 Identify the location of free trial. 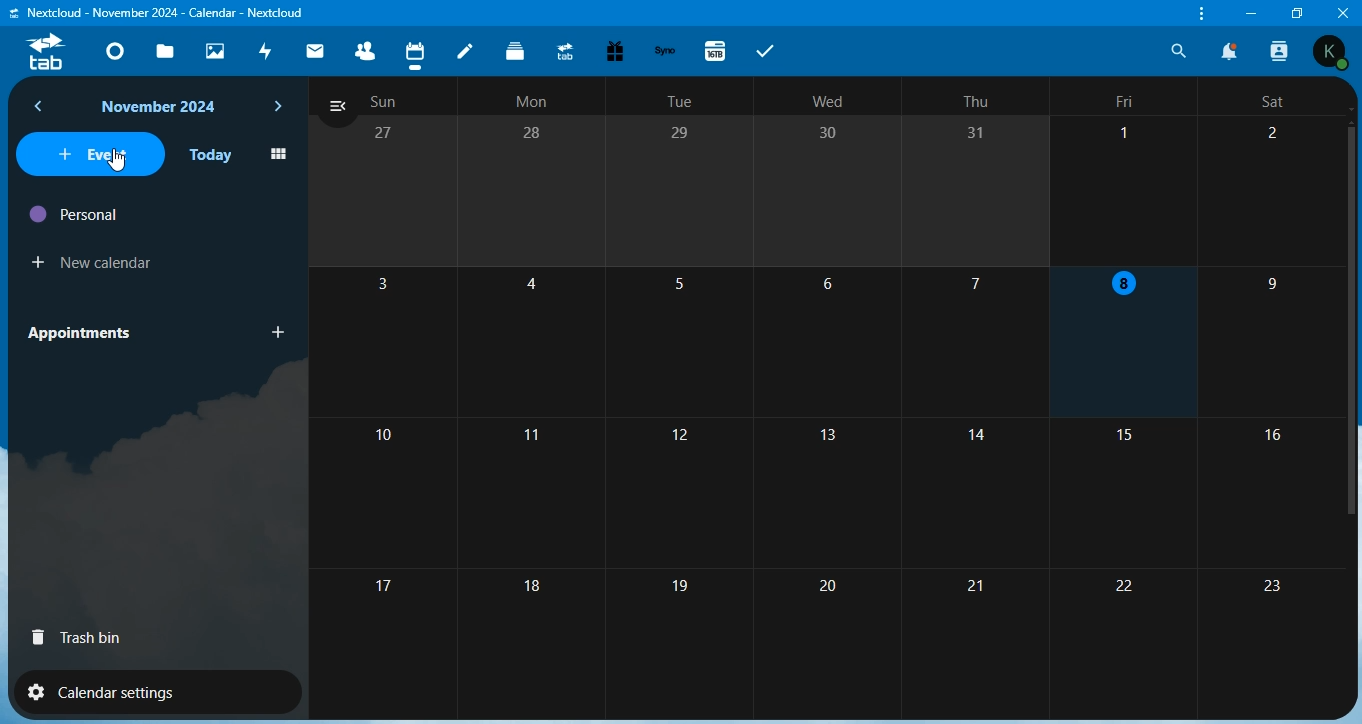
(615, 49).